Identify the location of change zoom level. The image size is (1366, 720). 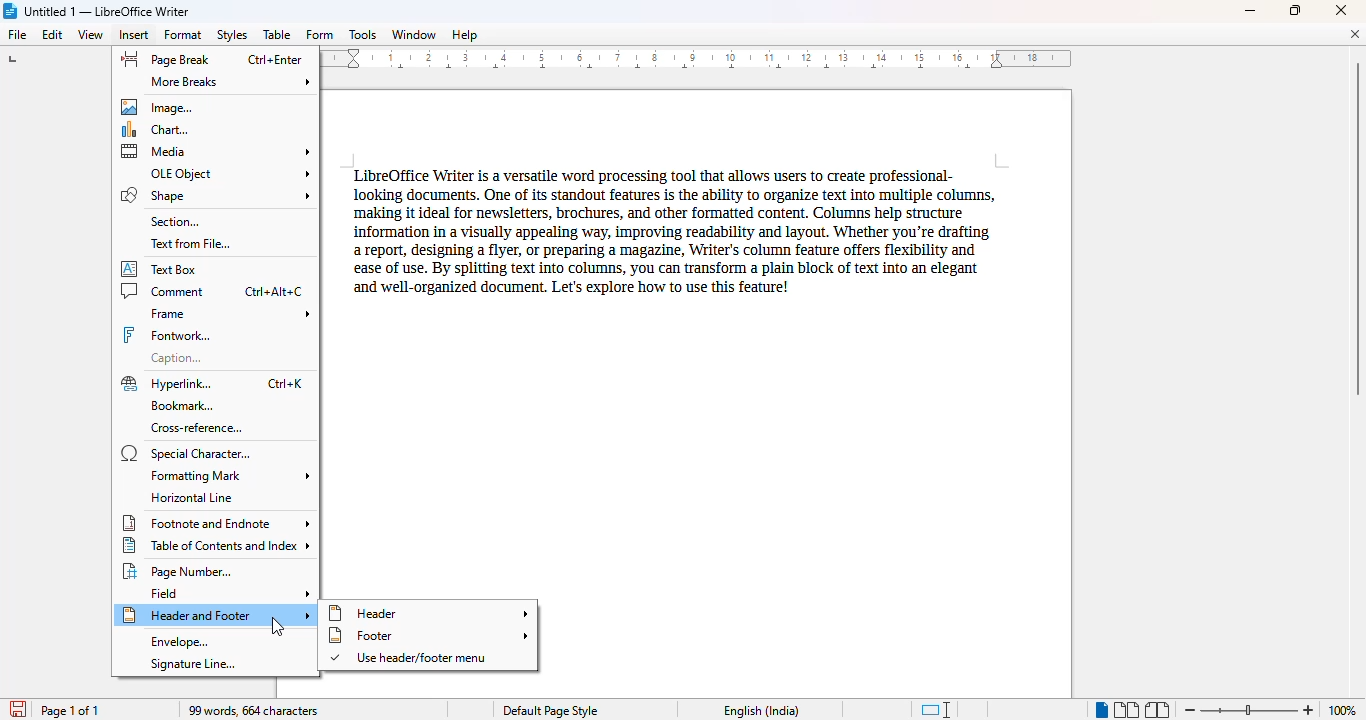
(1247, 708).